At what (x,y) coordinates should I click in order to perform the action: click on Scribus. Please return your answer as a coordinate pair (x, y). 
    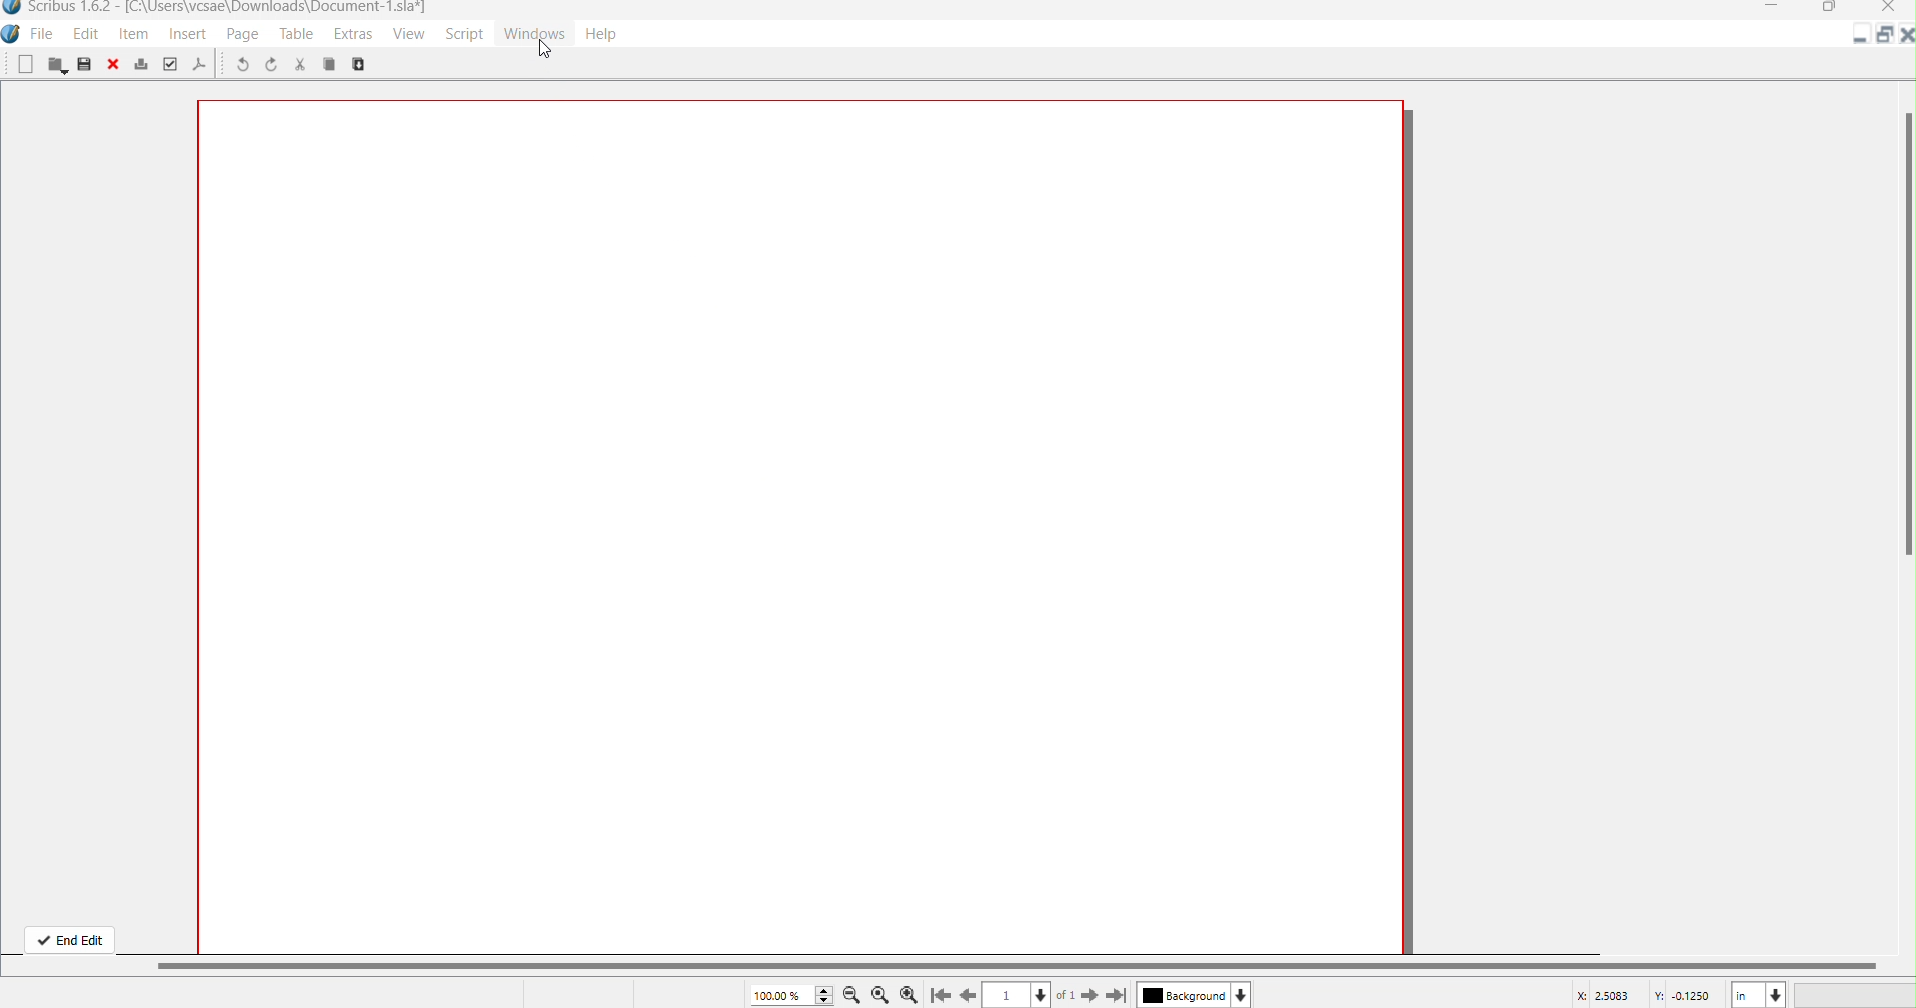
    Looking at the image, I should click on (12, 37).